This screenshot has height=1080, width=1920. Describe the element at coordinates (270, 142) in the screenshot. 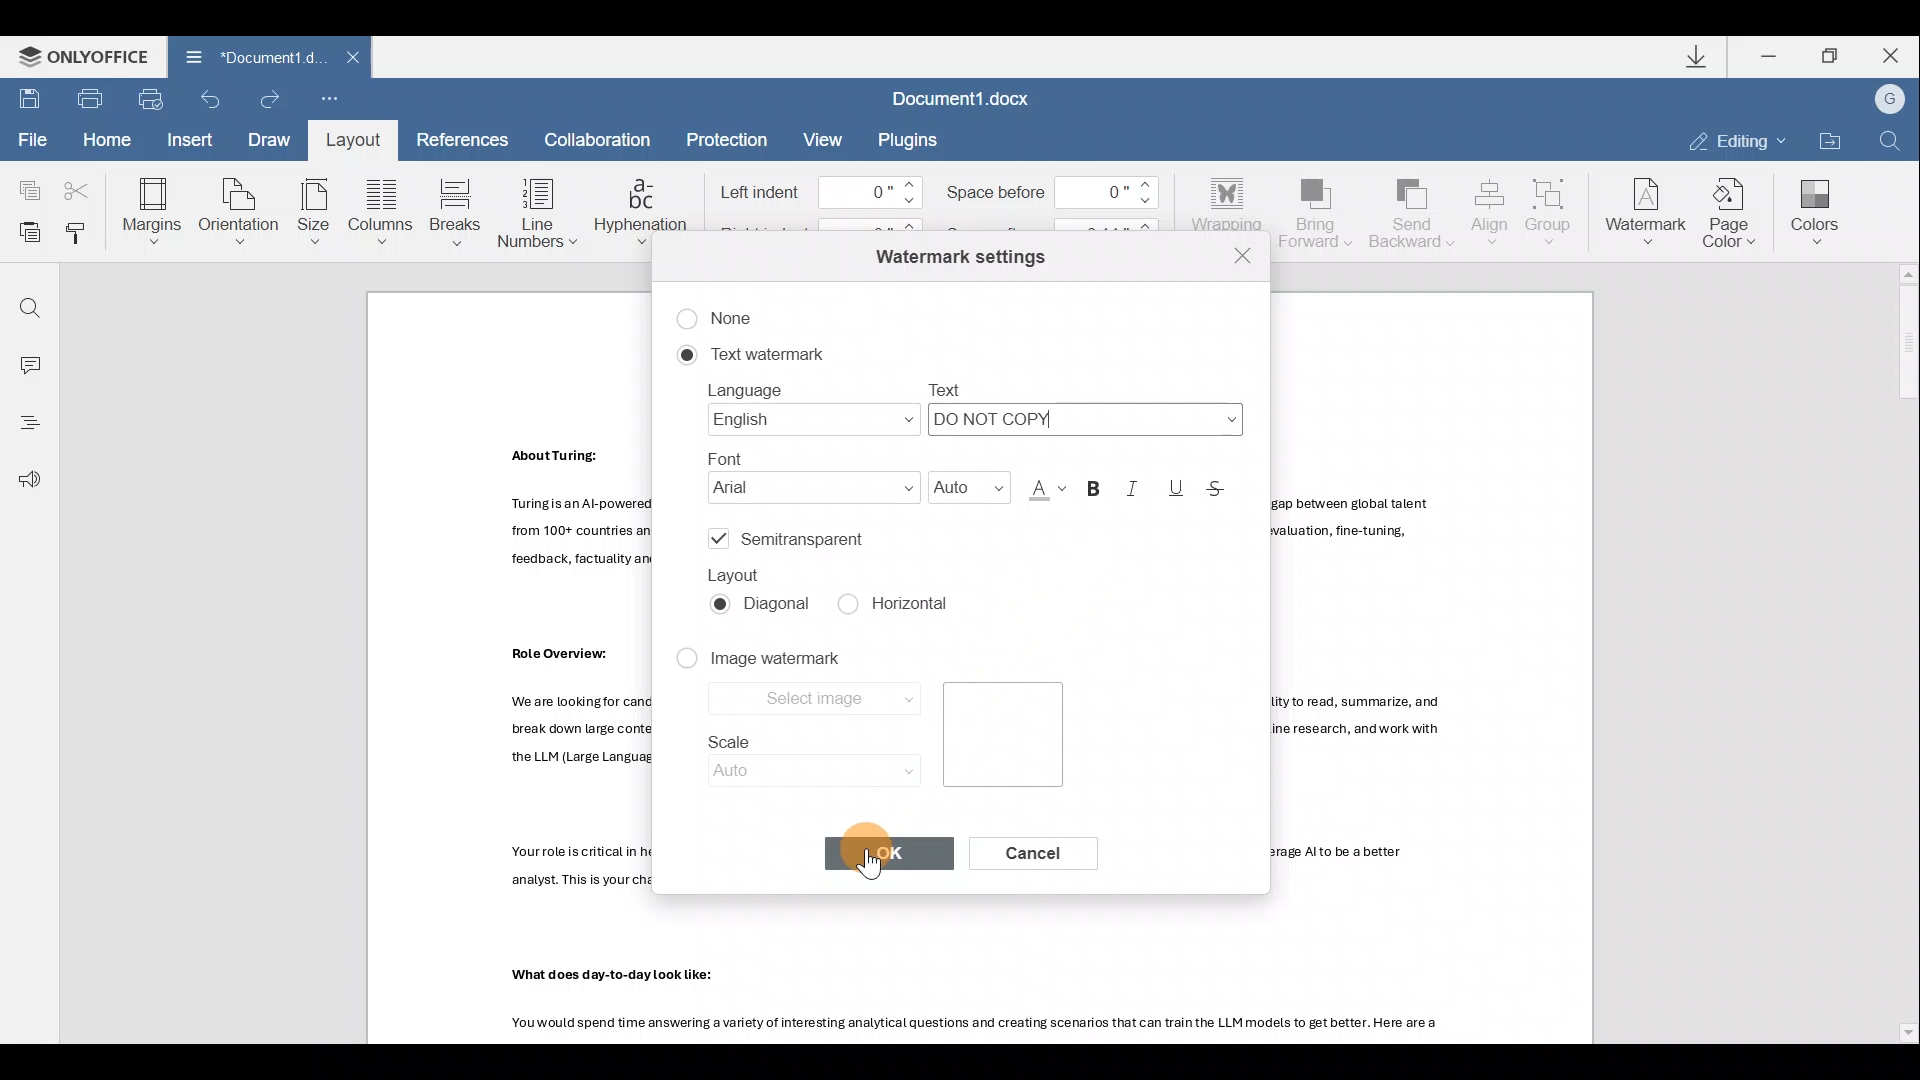

I see `Draw` at that location.